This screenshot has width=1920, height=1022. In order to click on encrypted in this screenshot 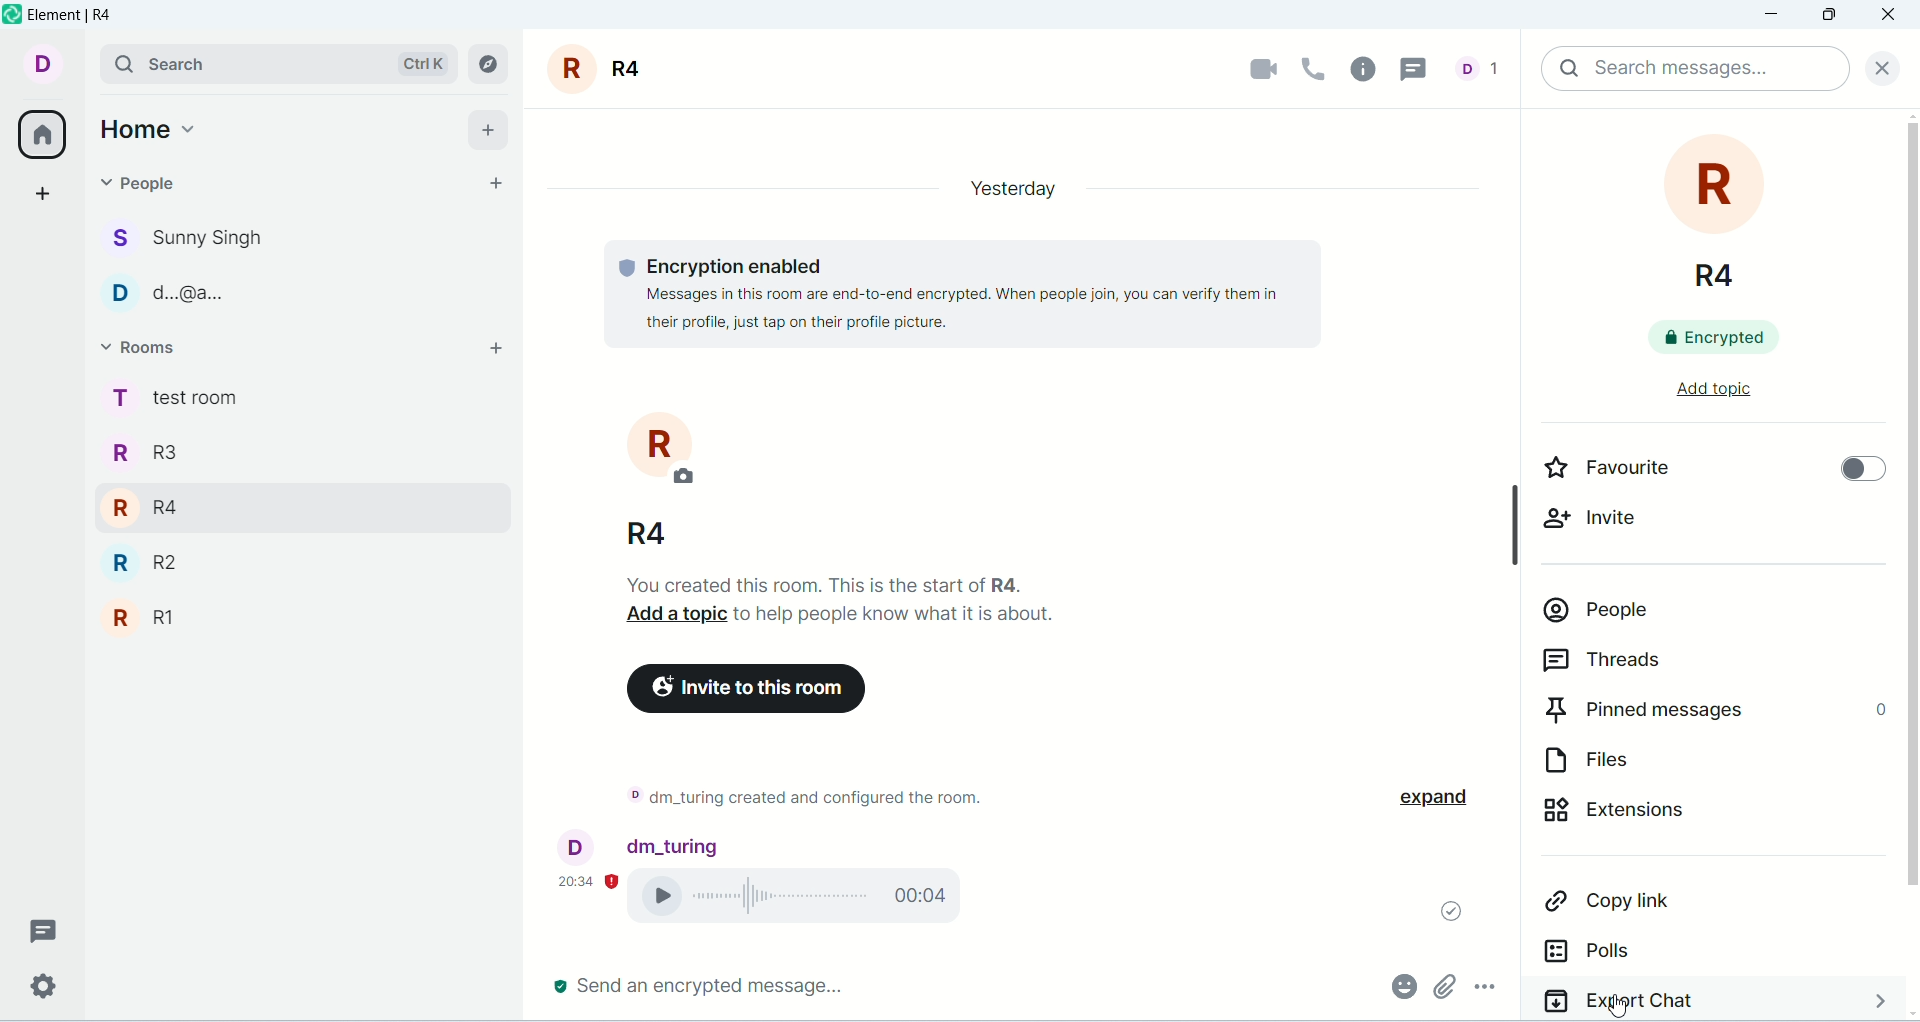, I will do `click(1729, 337)`.